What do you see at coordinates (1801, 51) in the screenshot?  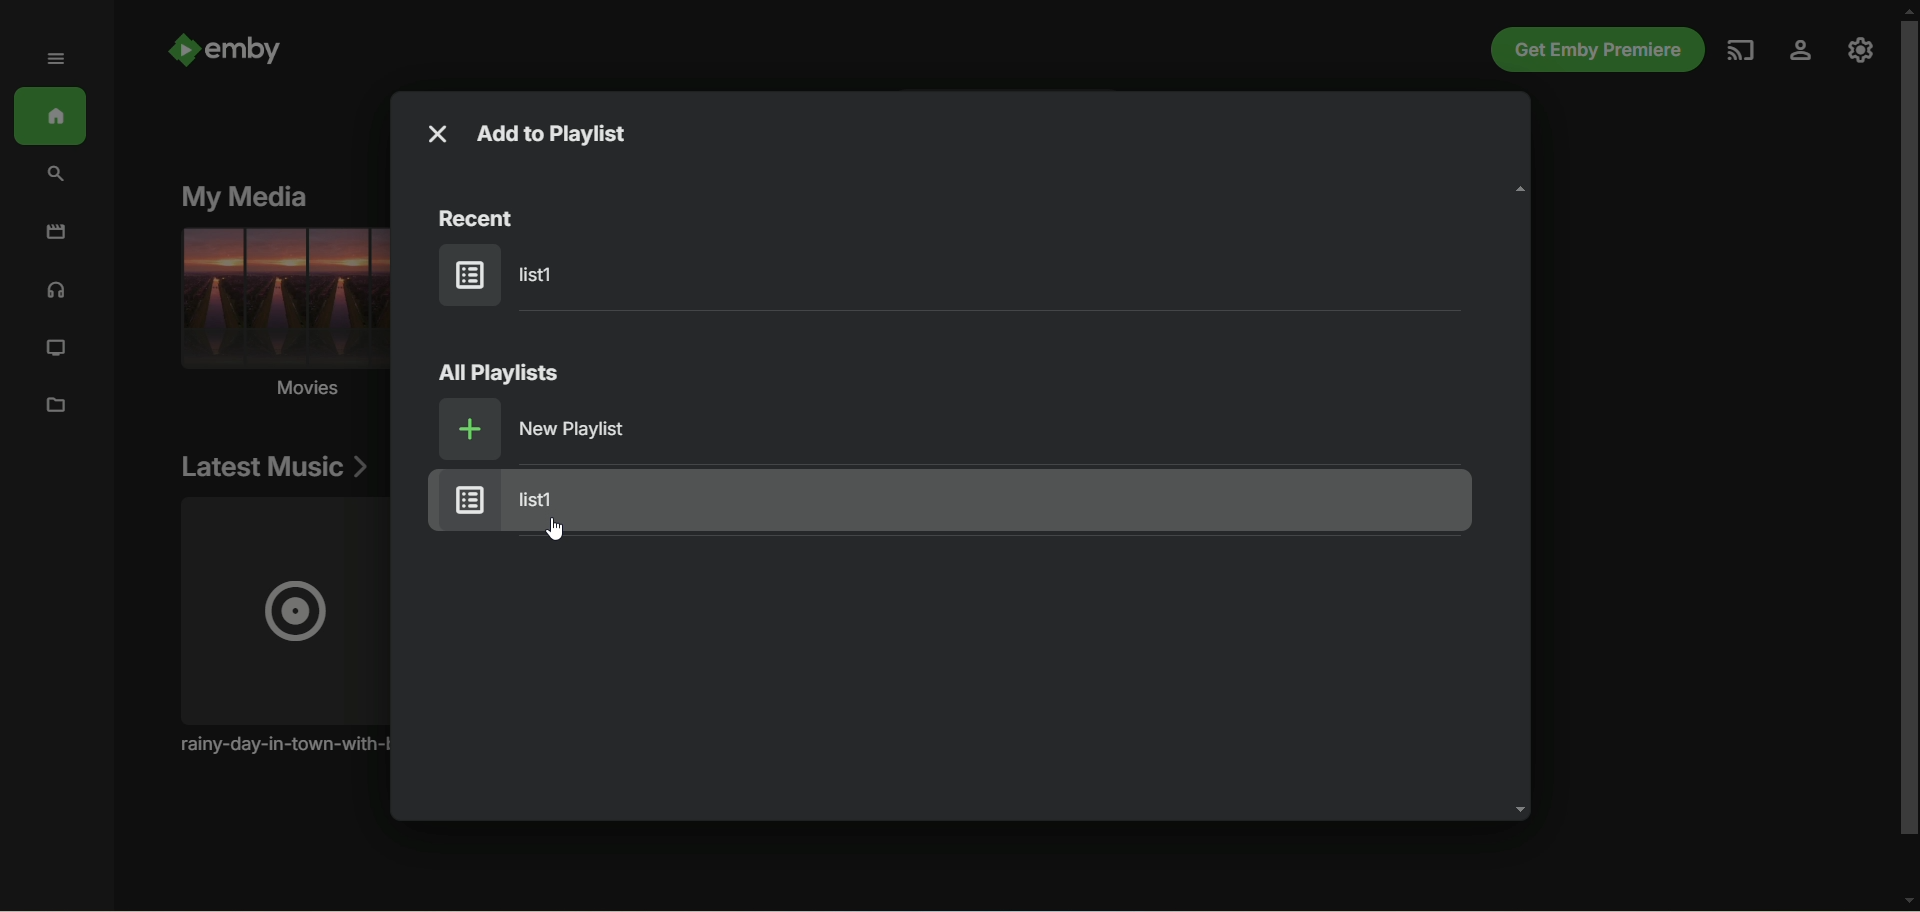 I see `settings` at bounding box center [1801, 51].